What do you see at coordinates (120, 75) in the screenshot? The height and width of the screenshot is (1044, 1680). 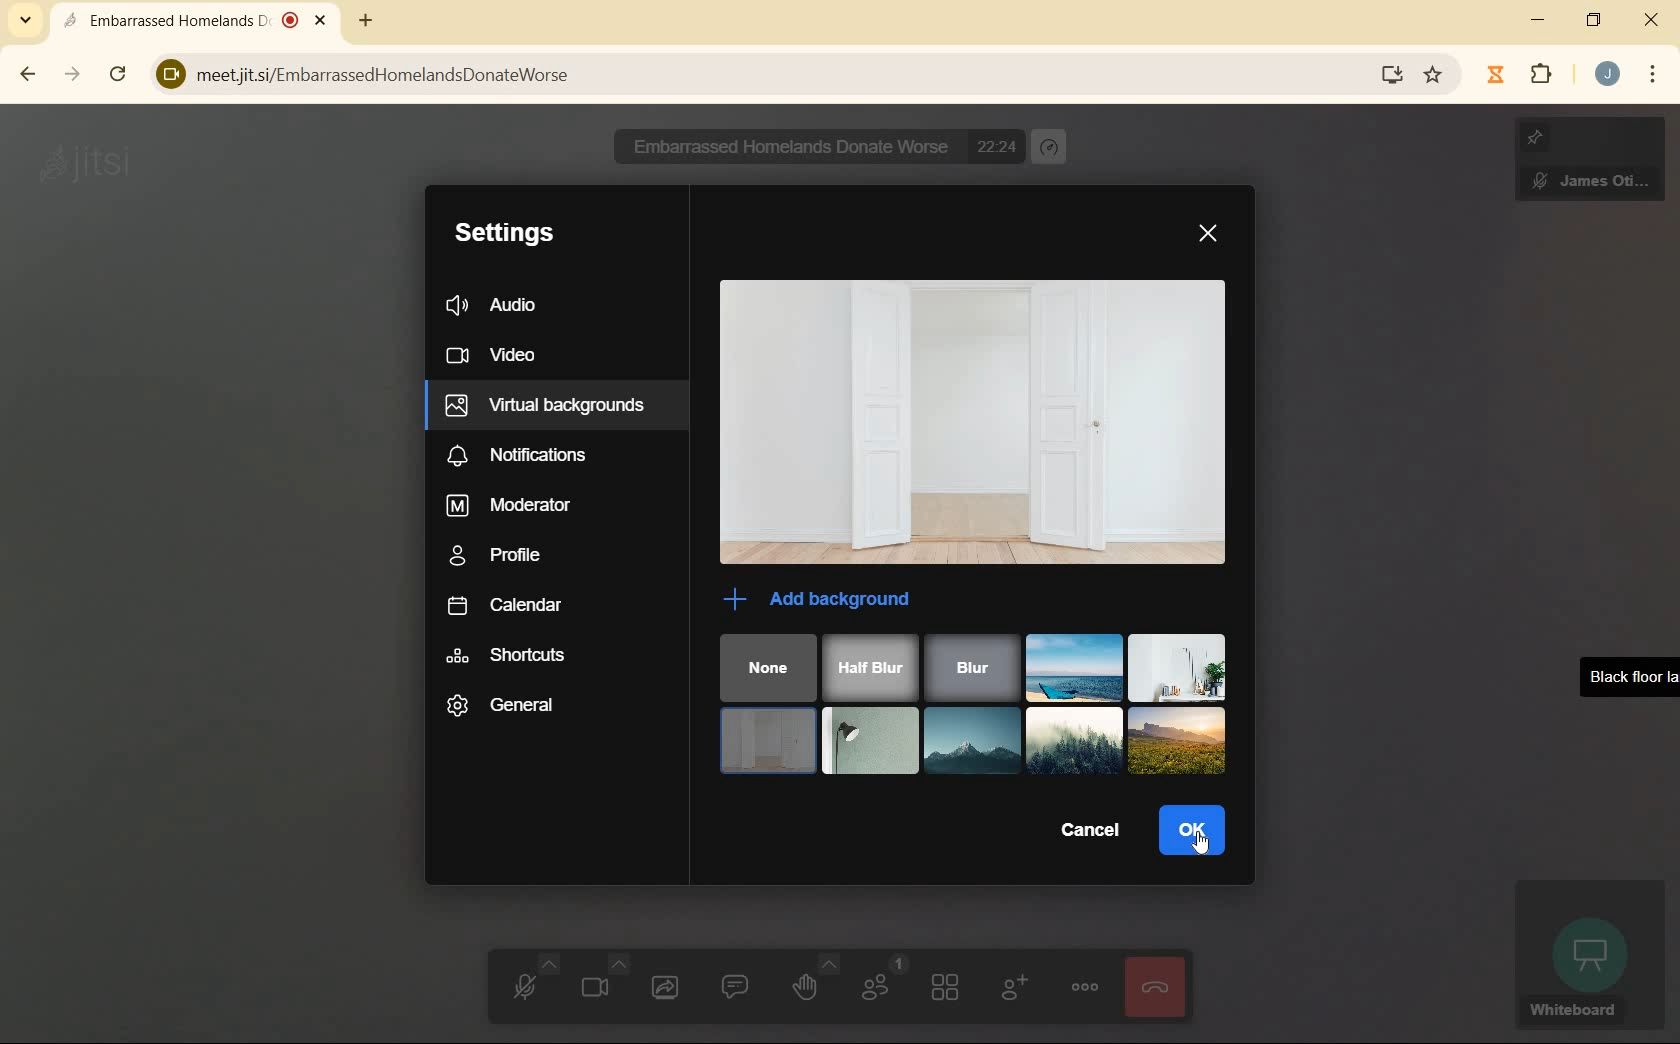 I see `reload` at bounding box center [120, 75].